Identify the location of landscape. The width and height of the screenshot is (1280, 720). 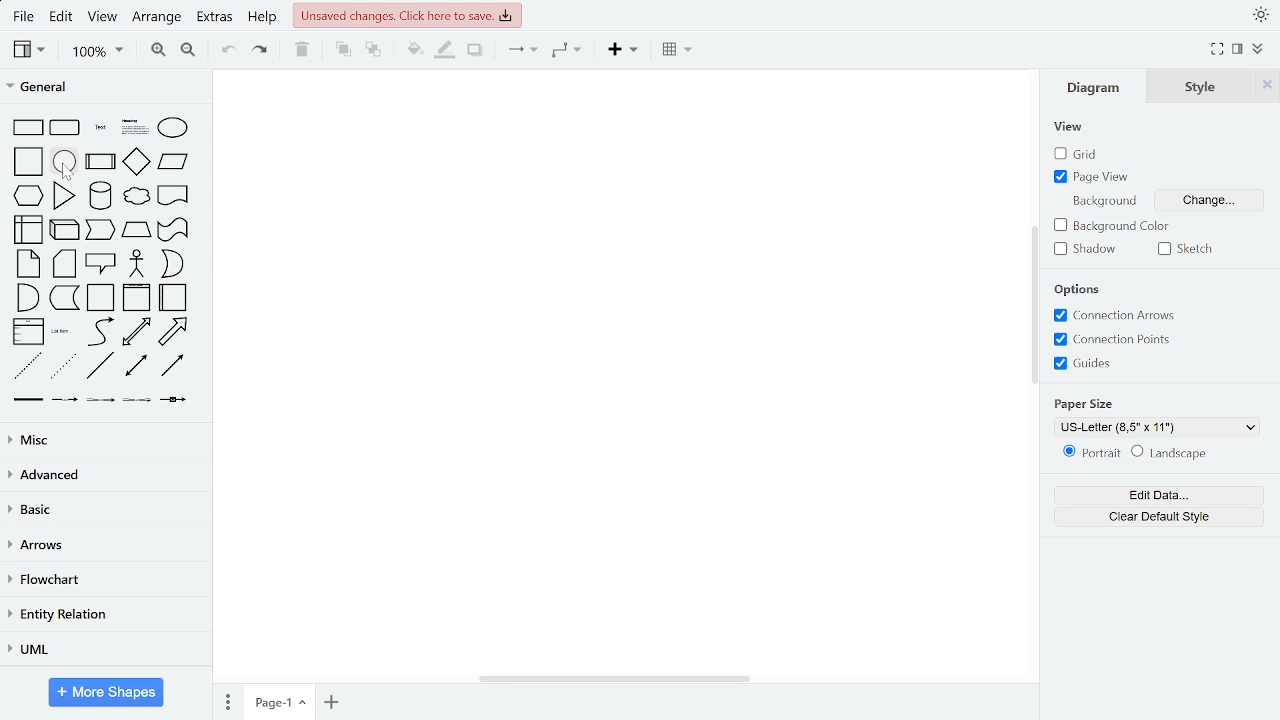
(1173, 453).